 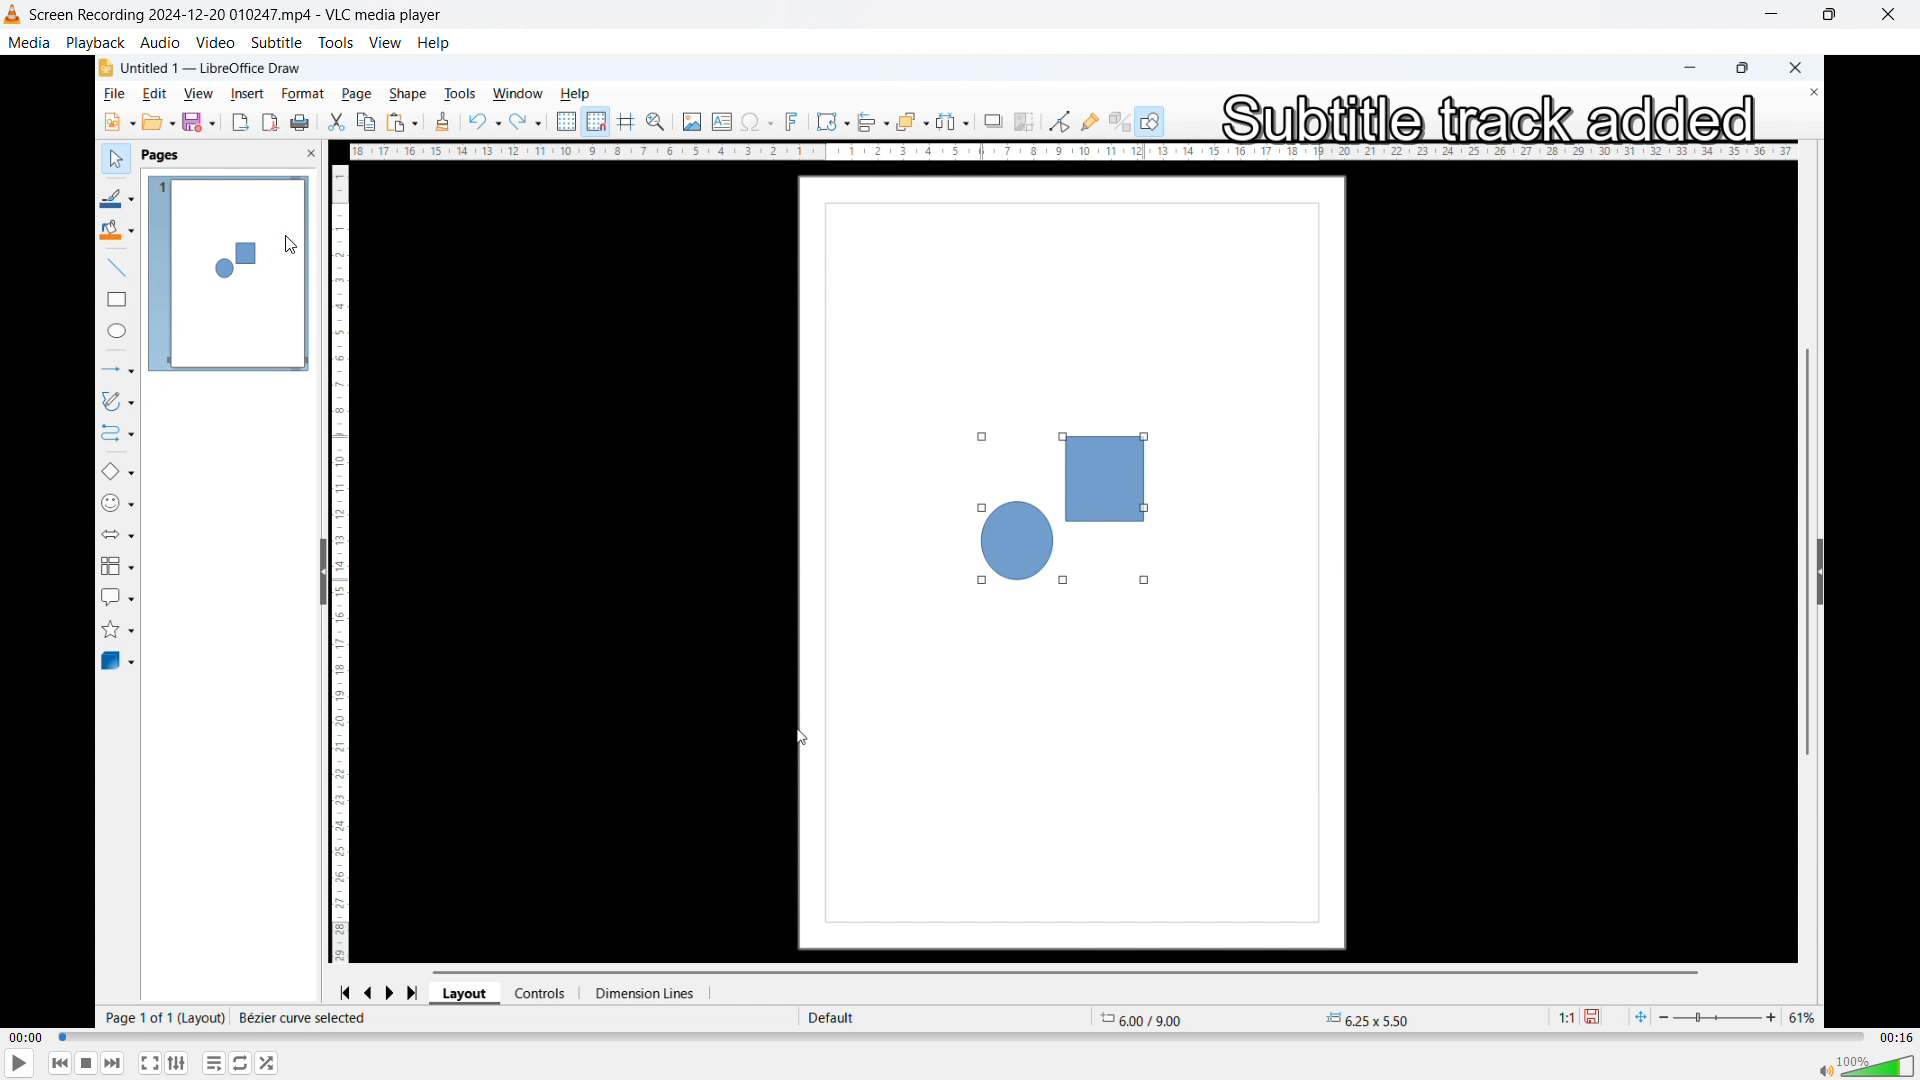 I want to click on select at least three object to distribute, so click(x=956, y=122).